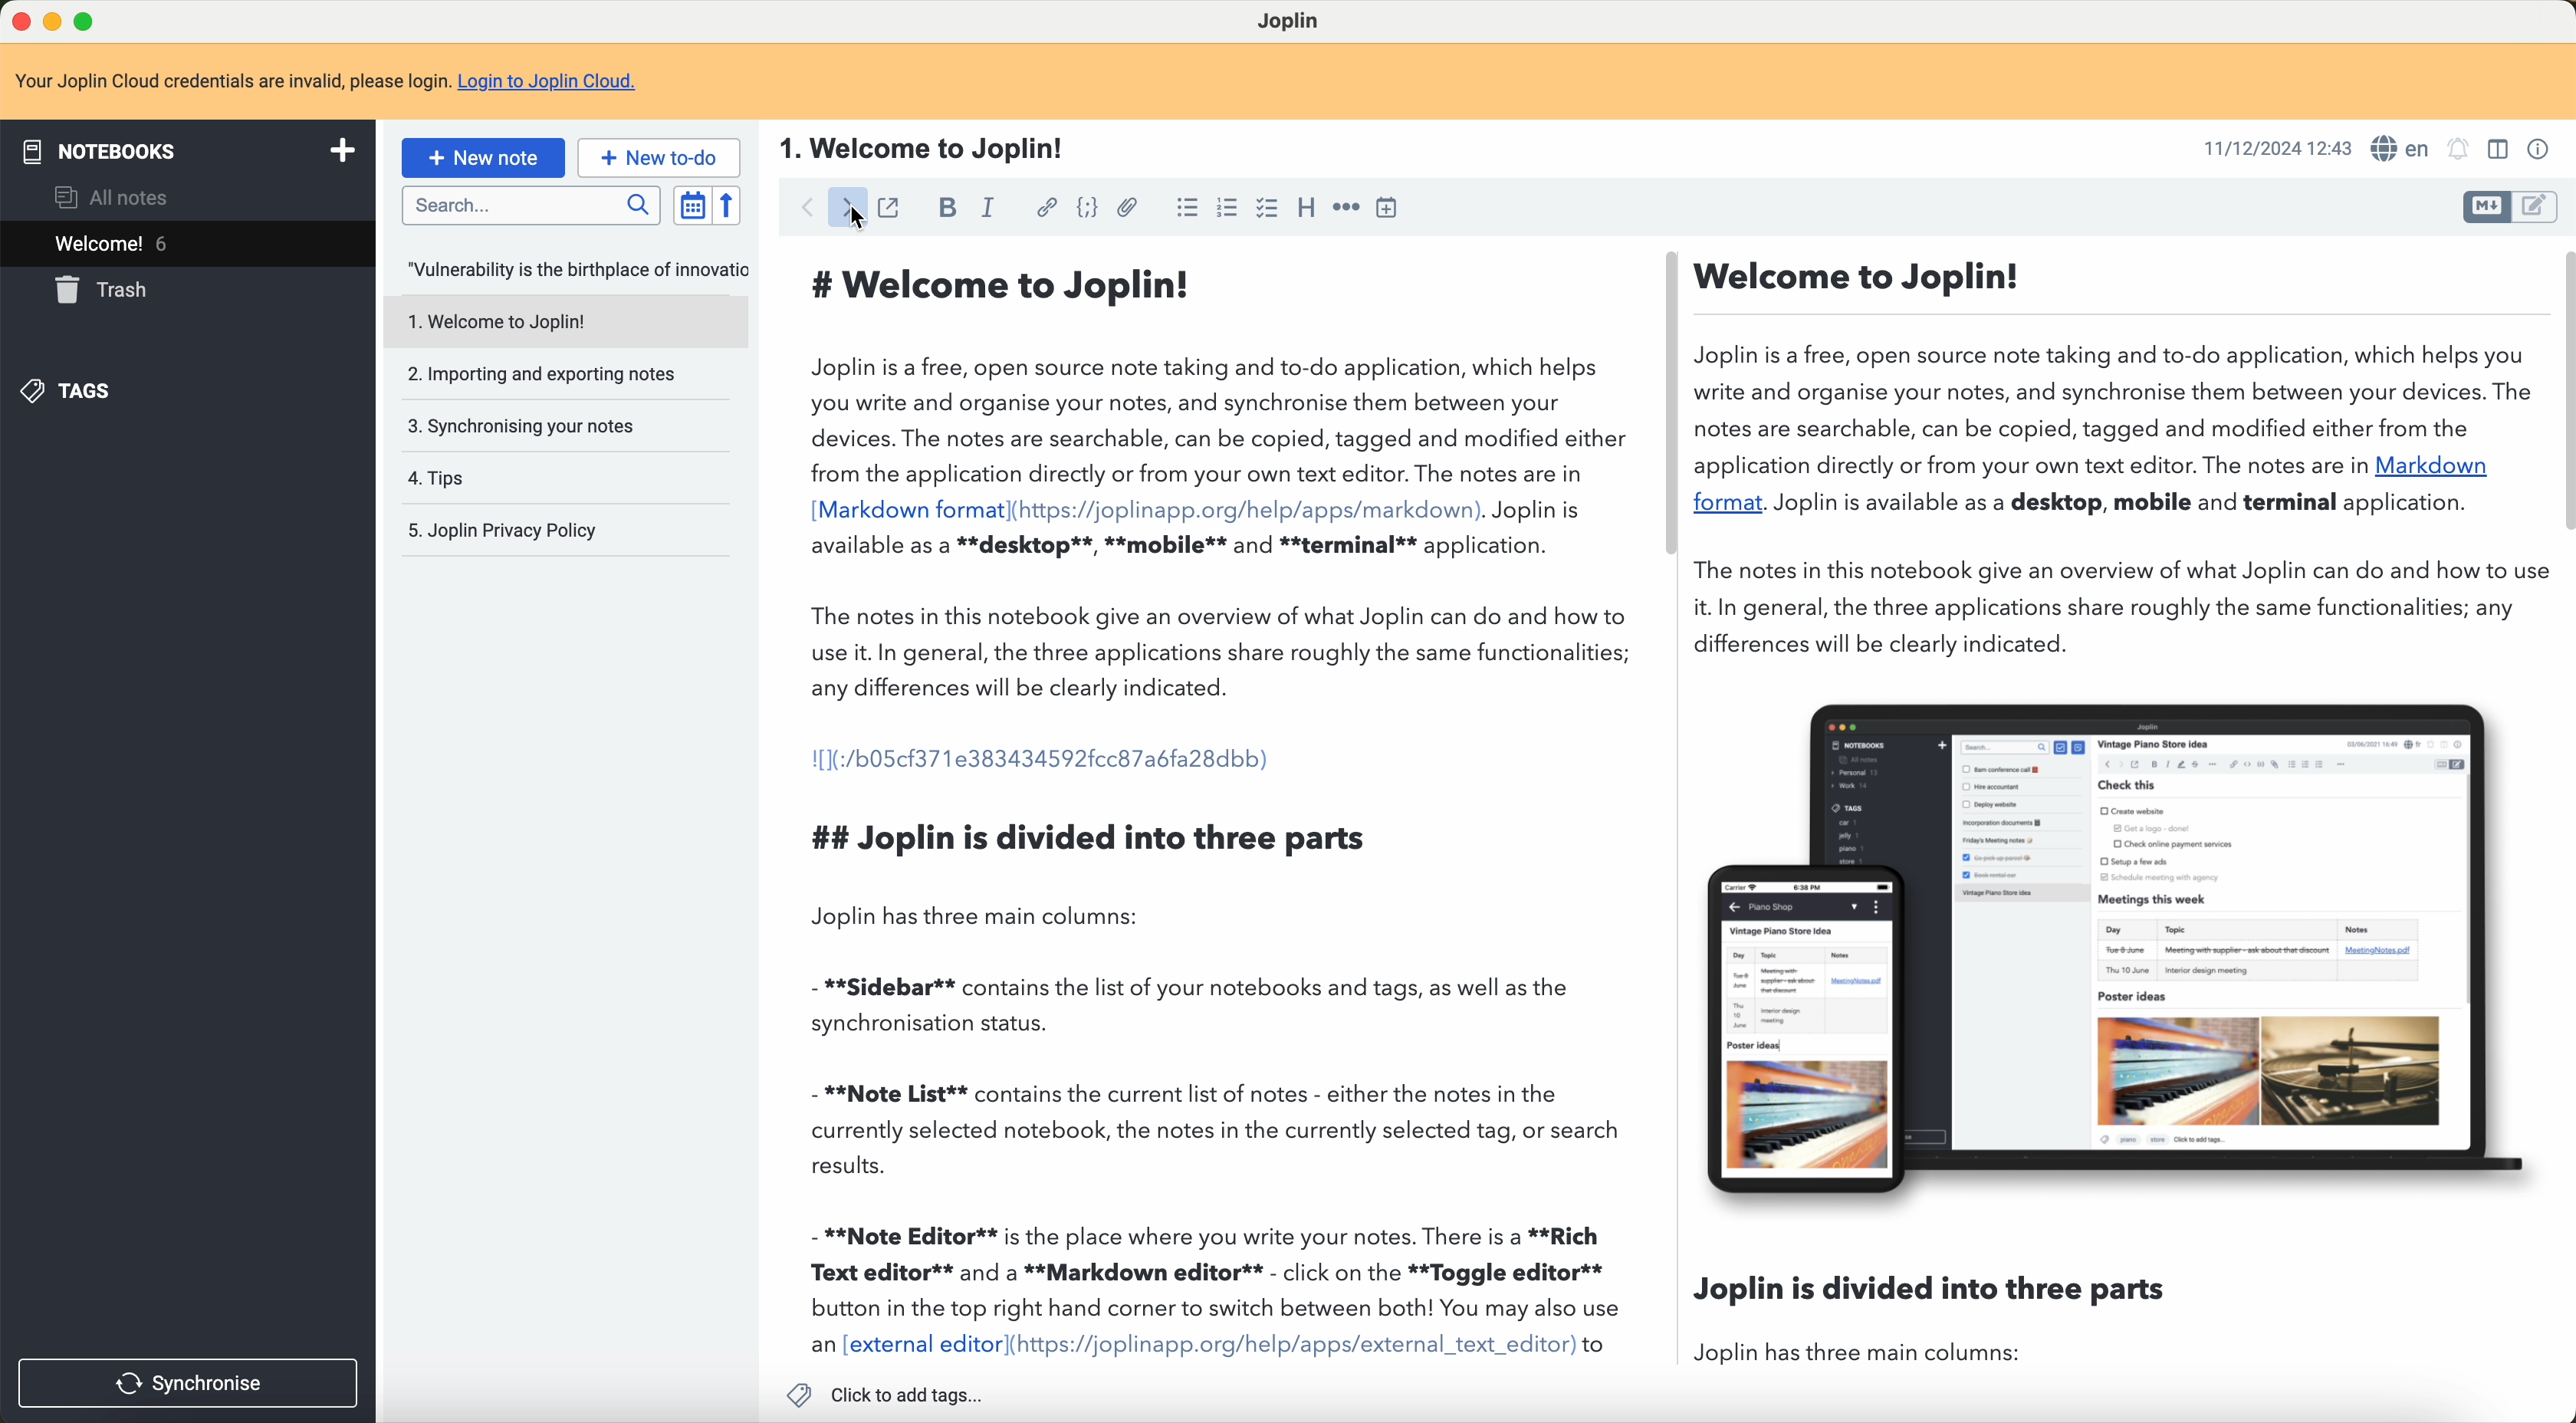 Image resolution: width=2576 pixels, height=1423 pixels. What do you see at coordinates (657, 159) in the screenshot?
I see `new to-do` at bounding box center [657, 159].